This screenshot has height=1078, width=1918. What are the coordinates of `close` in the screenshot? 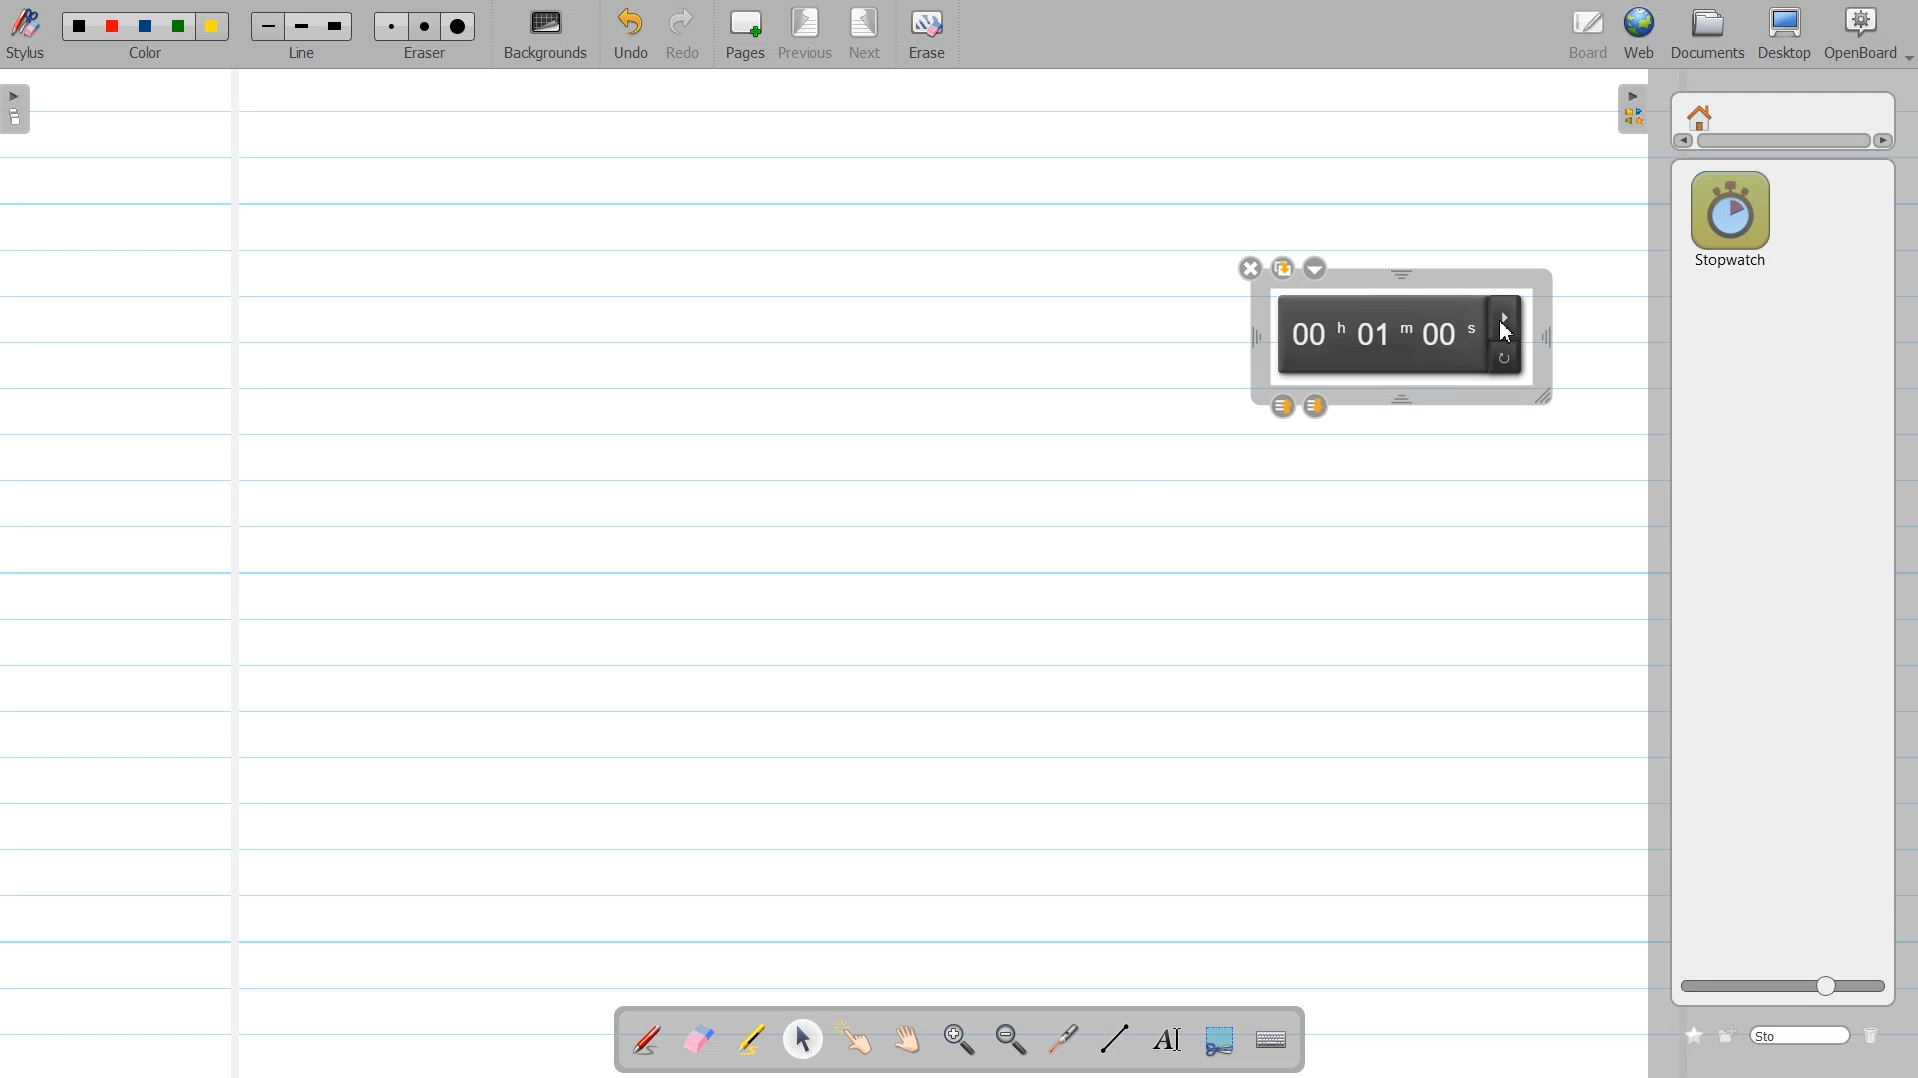 It's located at (1250, 267).